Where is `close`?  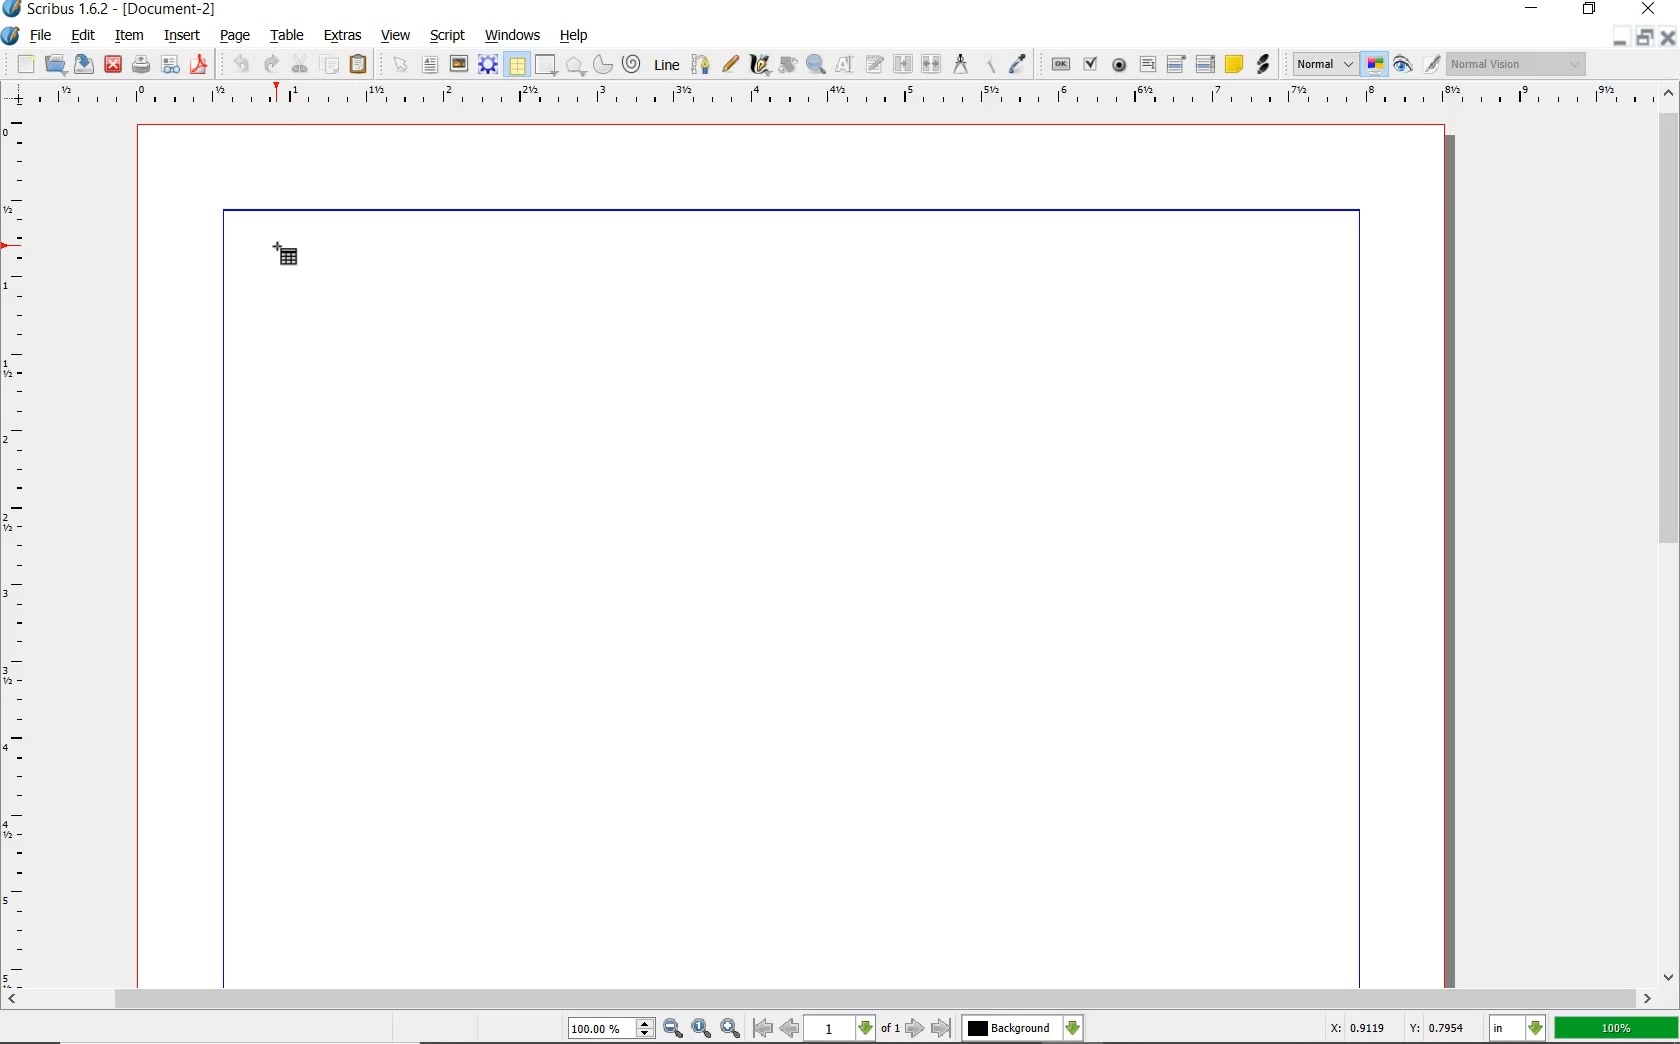 close is located at coordinates (112, 65).